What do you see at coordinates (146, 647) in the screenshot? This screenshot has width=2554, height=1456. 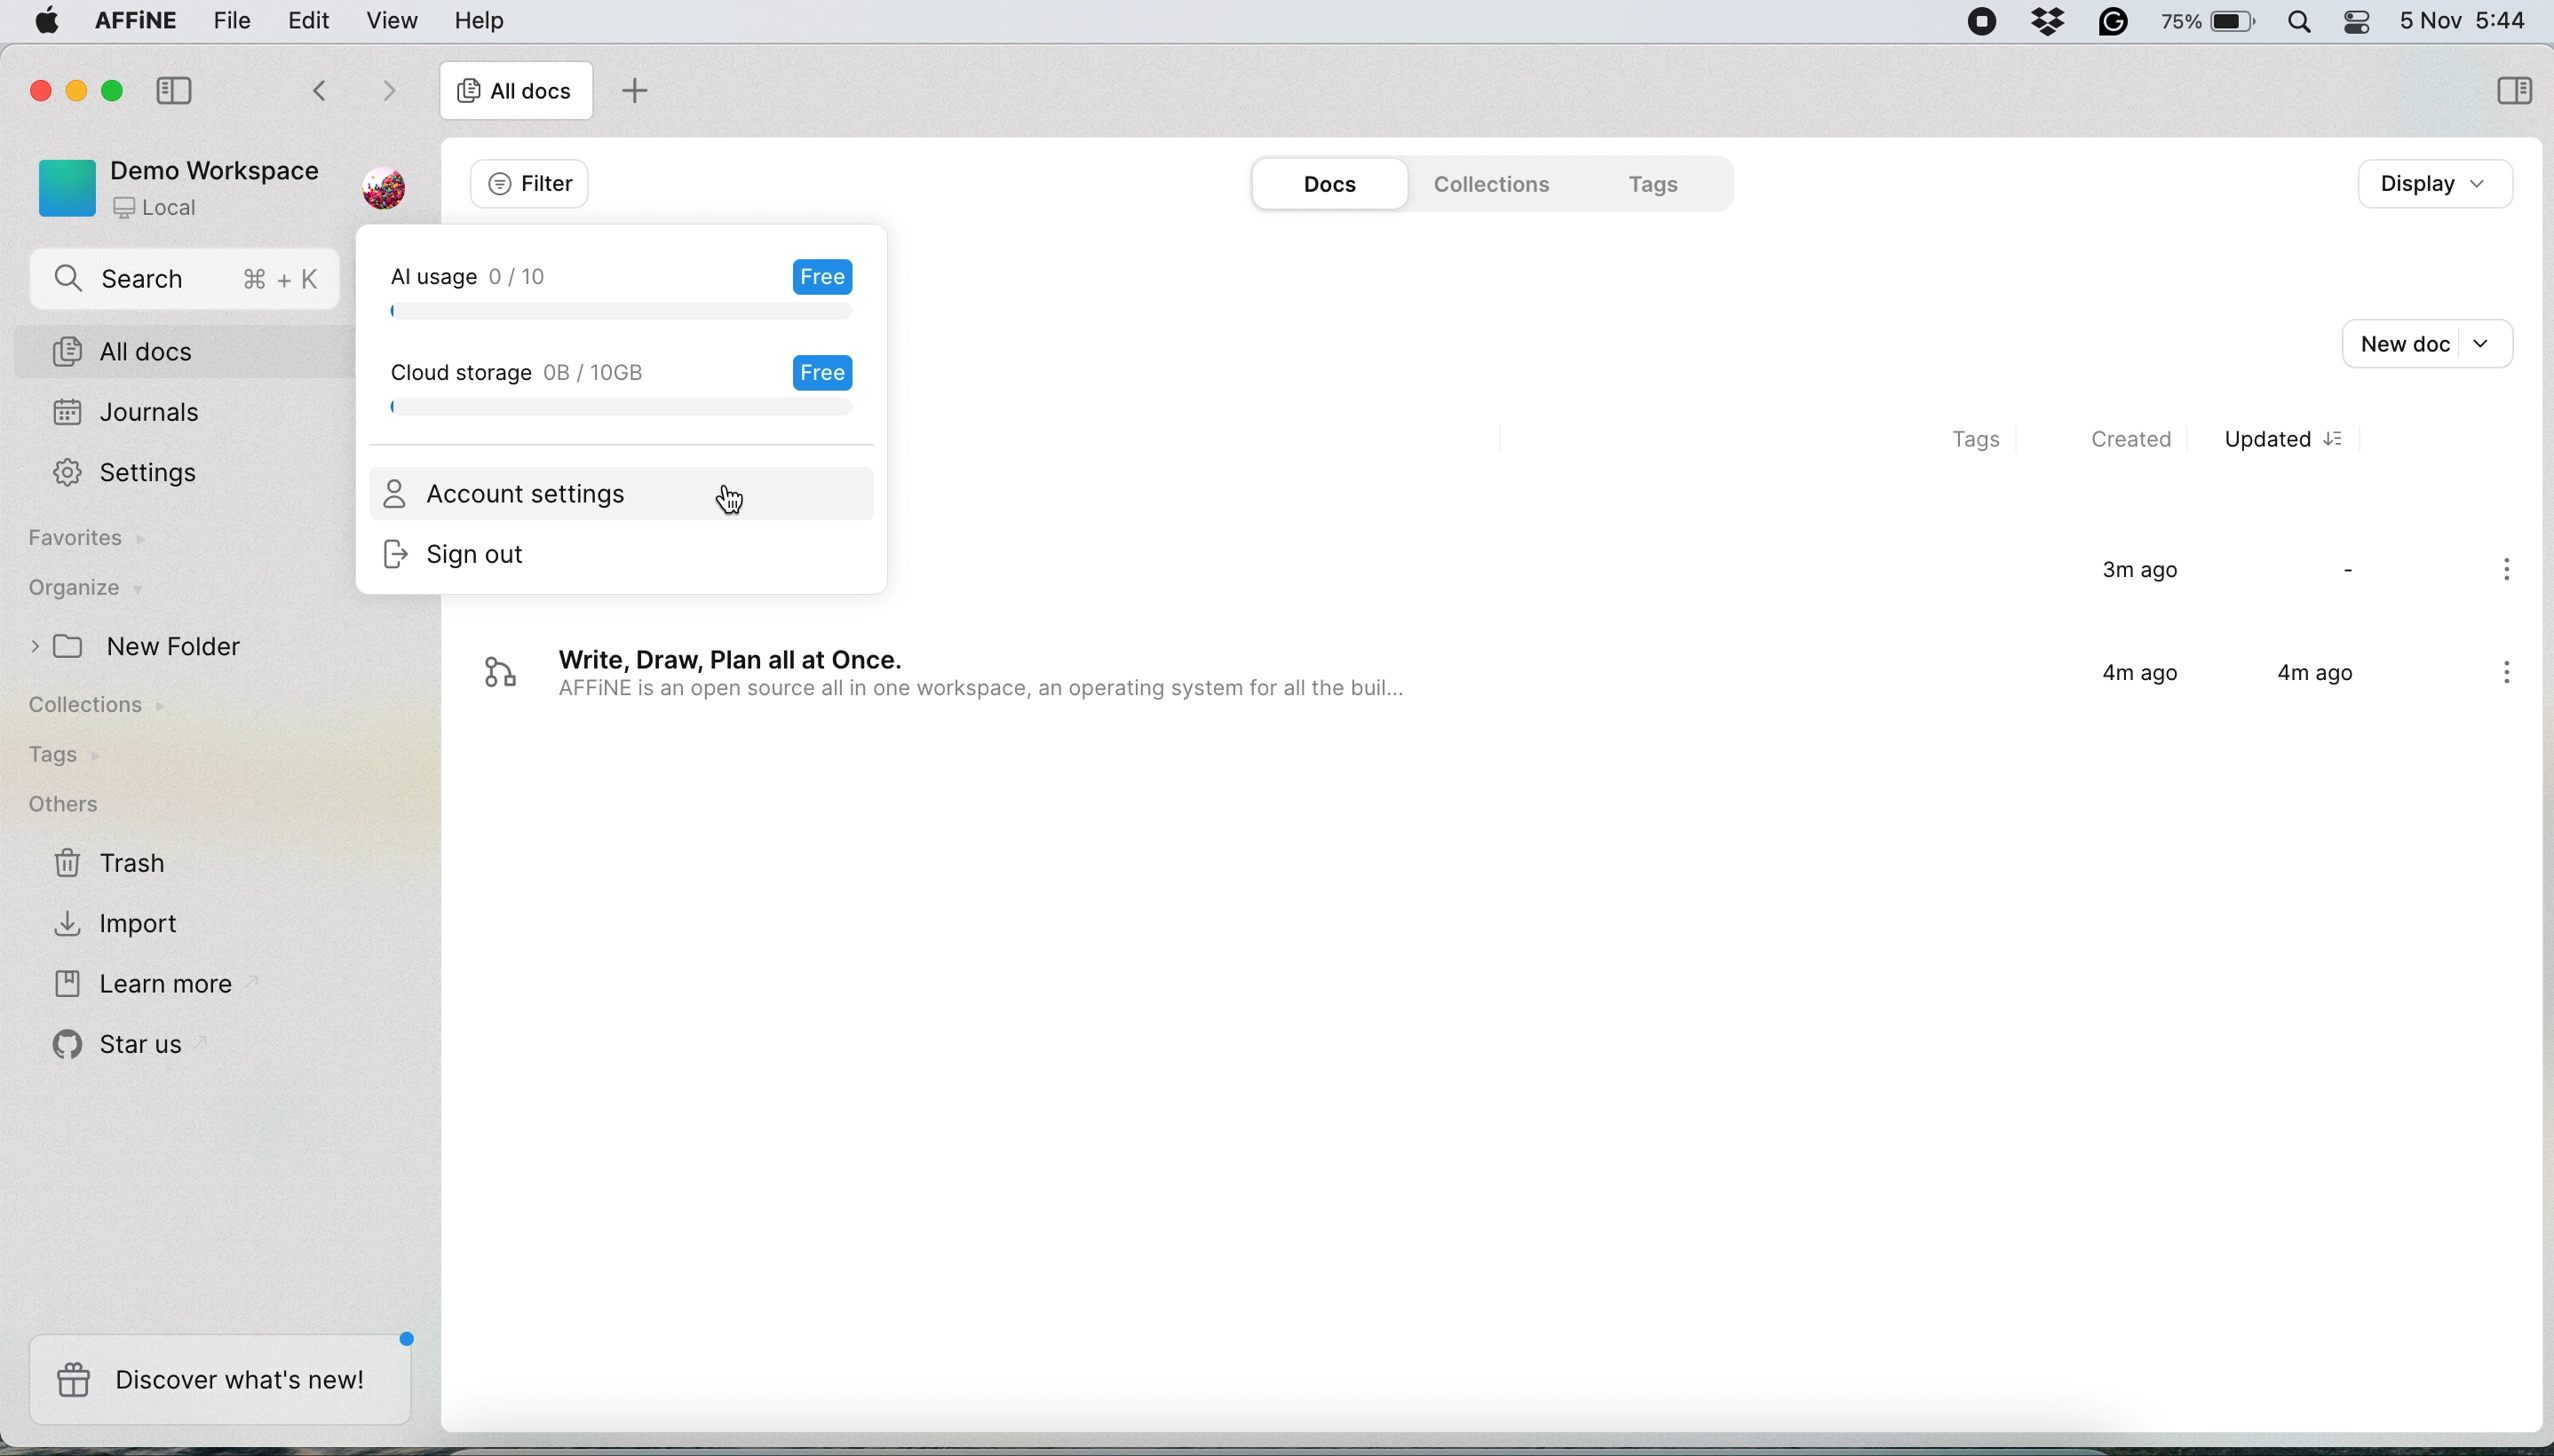 I see `new folder` at bounding box center [146, 647].